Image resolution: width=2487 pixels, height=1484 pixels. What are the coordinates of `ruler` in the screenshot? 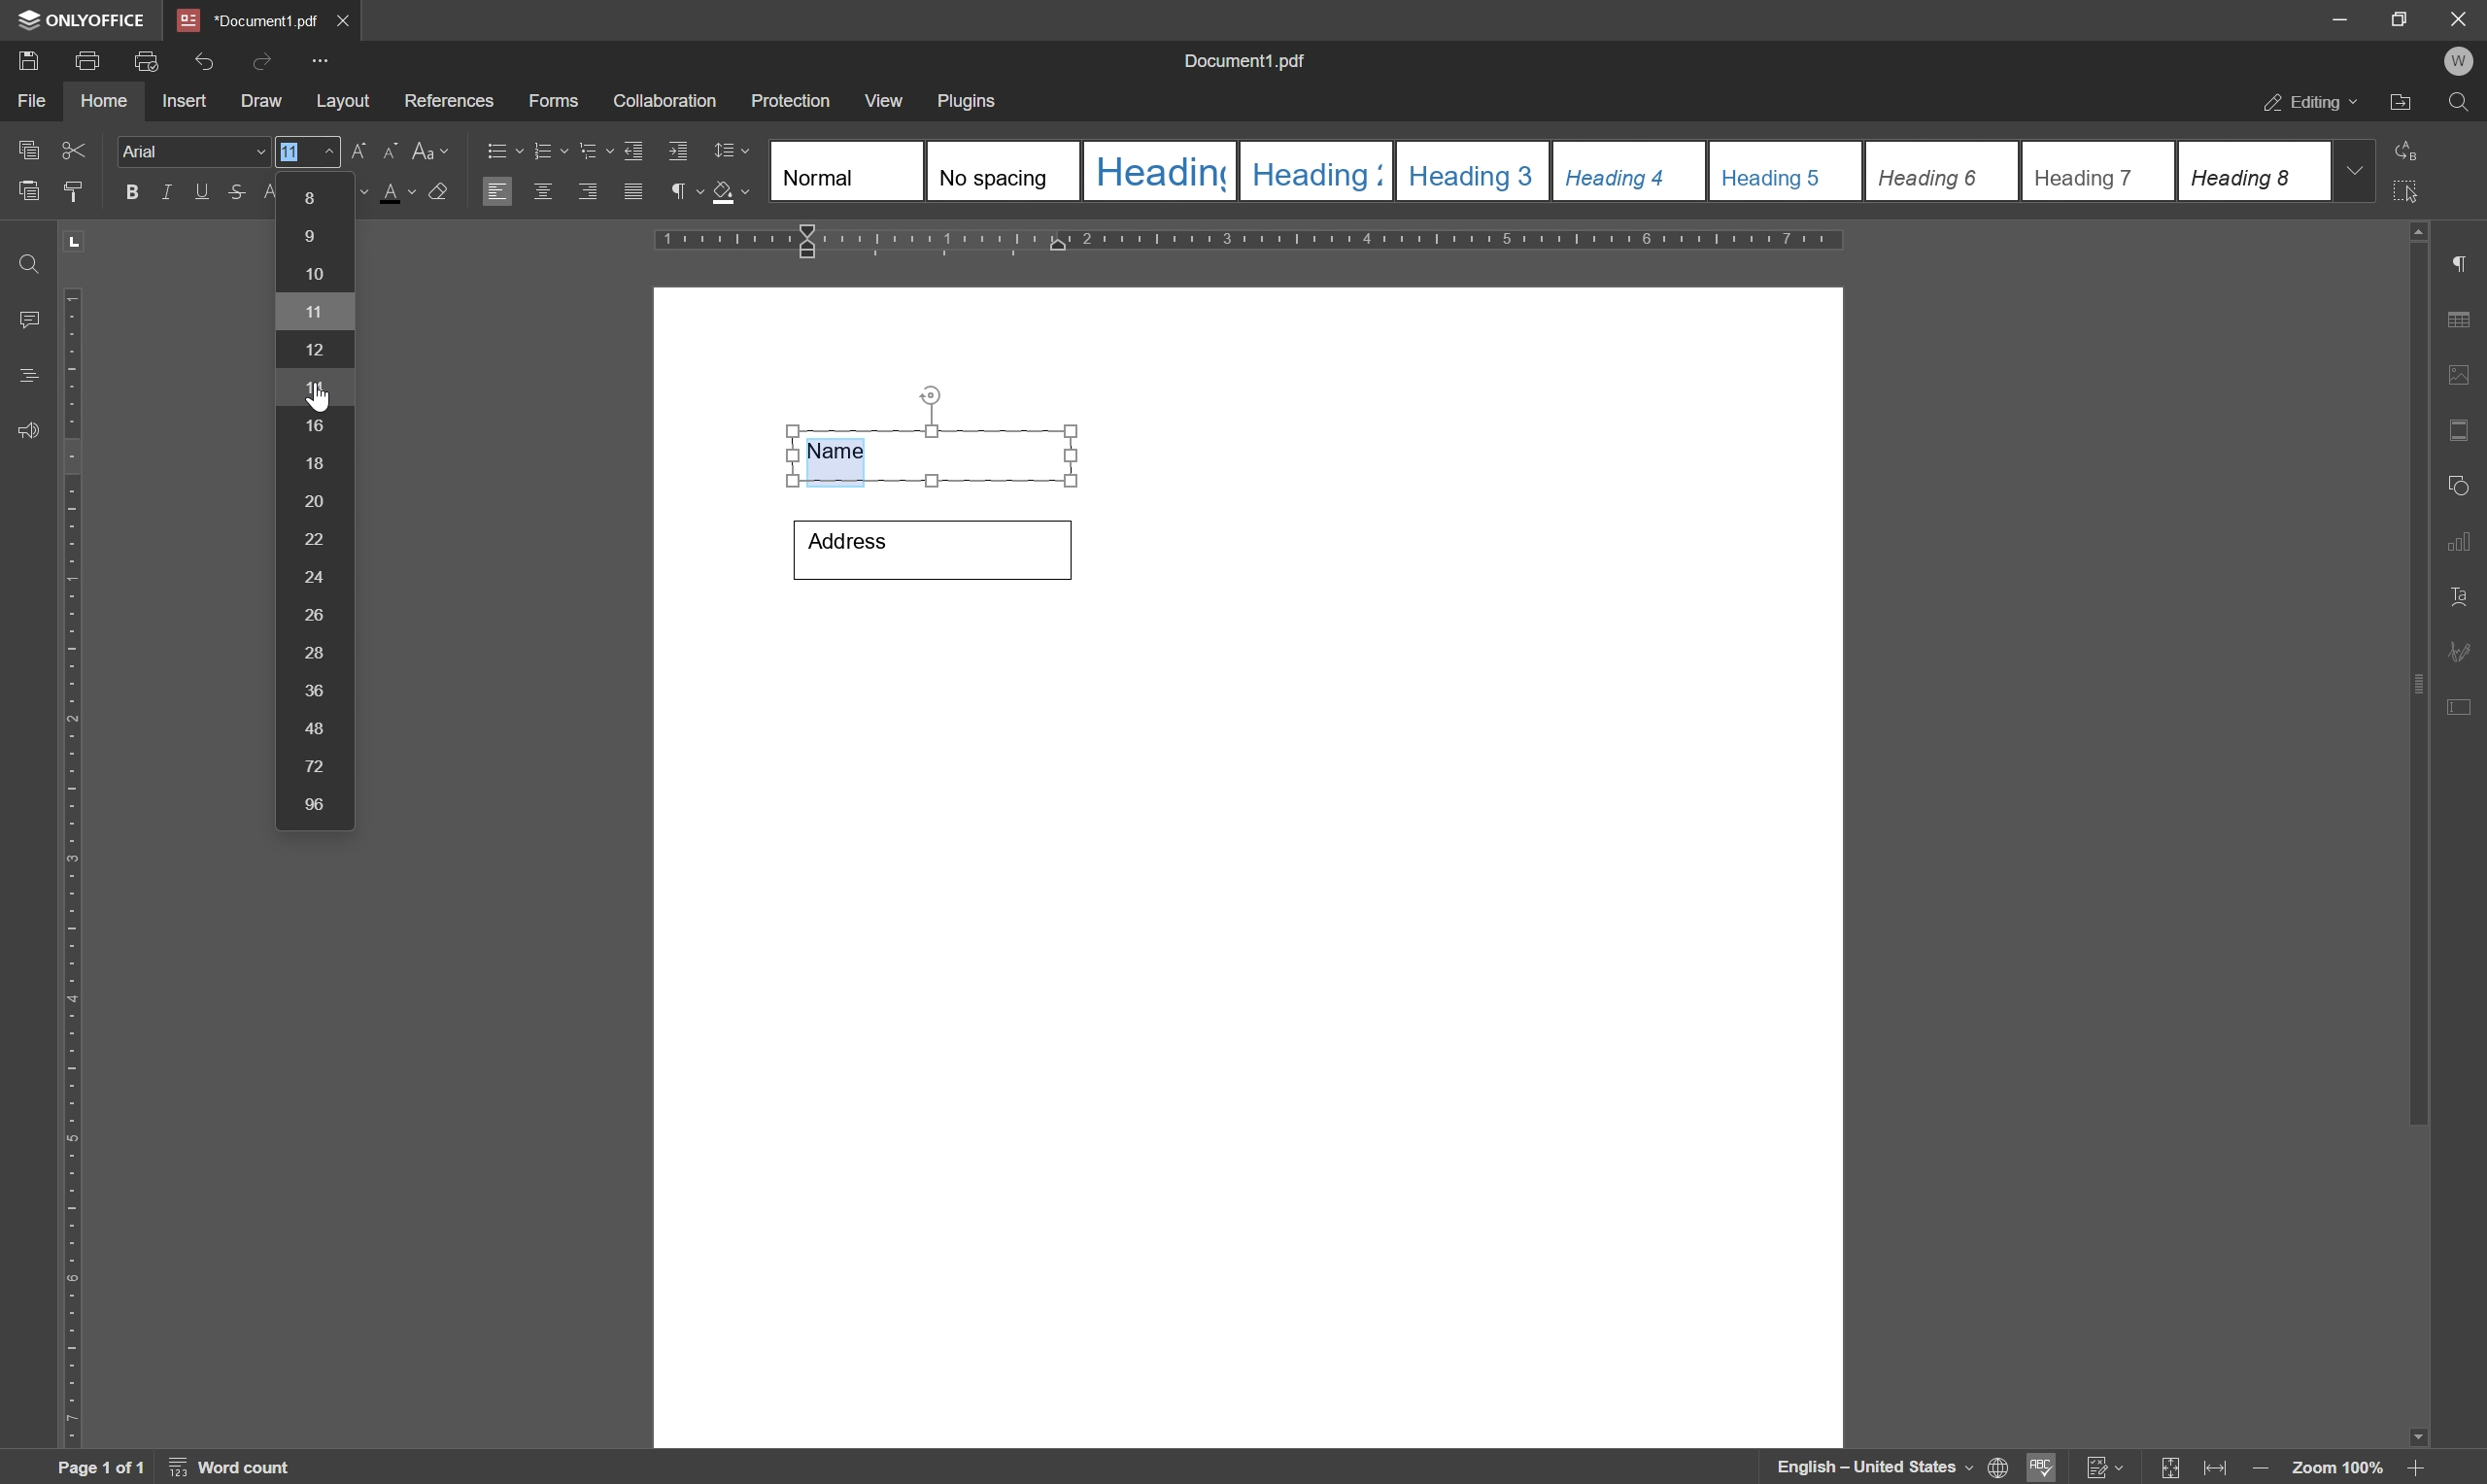 It's located at (1258, 242).